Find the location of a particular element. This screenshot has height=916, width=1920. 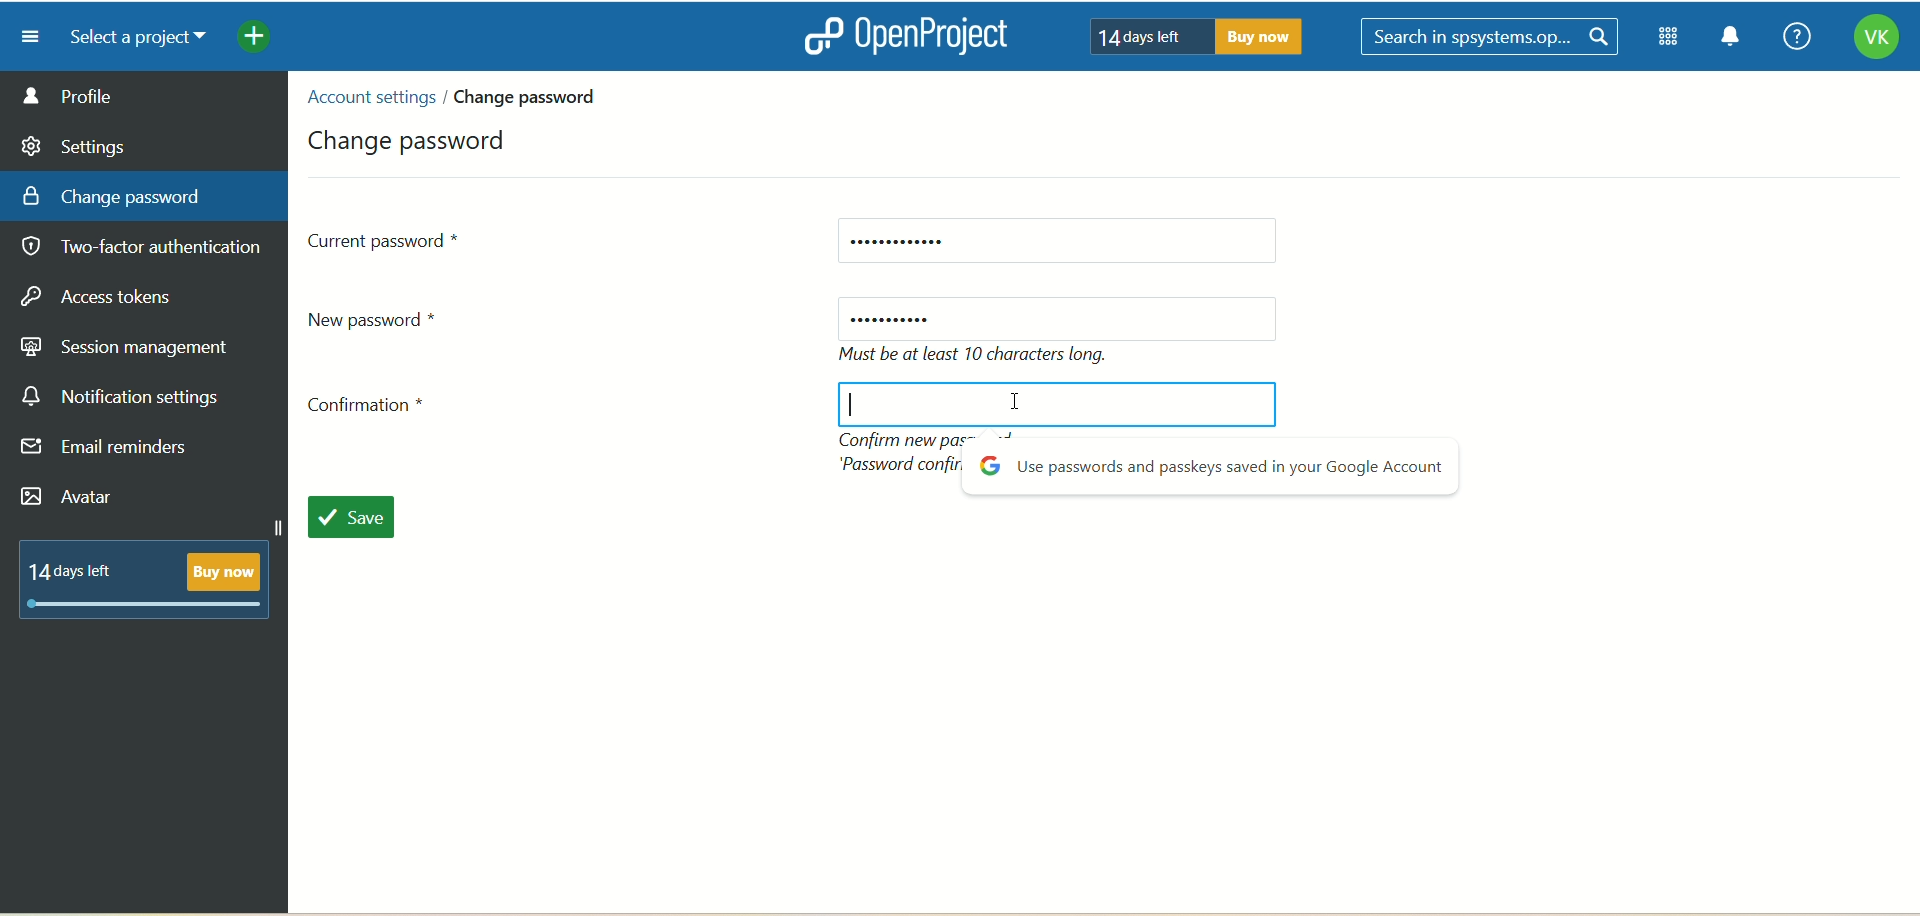

openproject is located at coordinates (901, 35).